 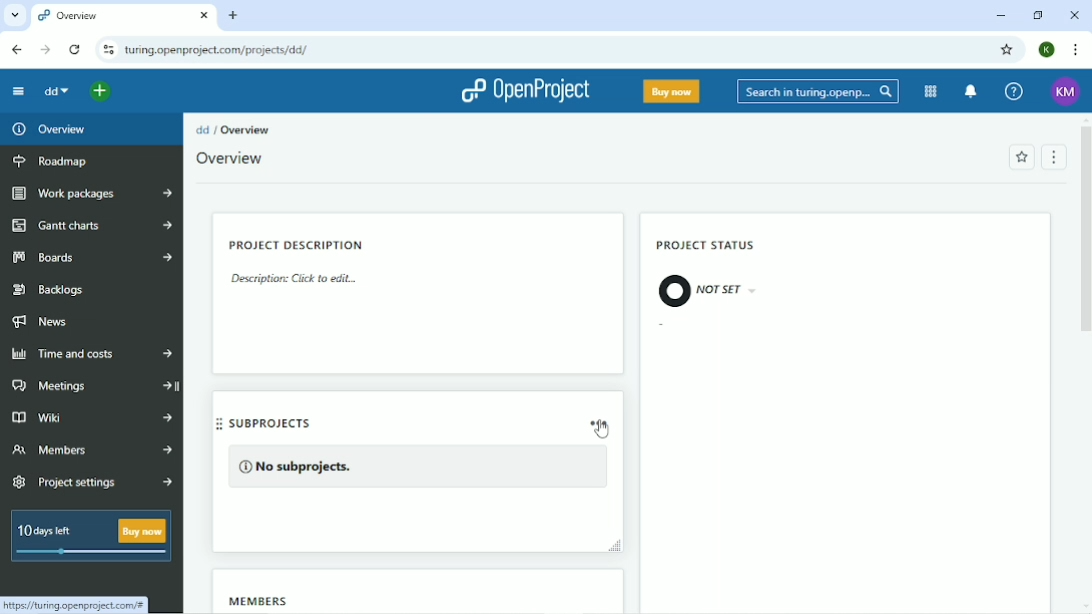 What do you see at coordinates (74, 50) in the screenshot?
I see `Reload this page` at bounding box center [74, 50].